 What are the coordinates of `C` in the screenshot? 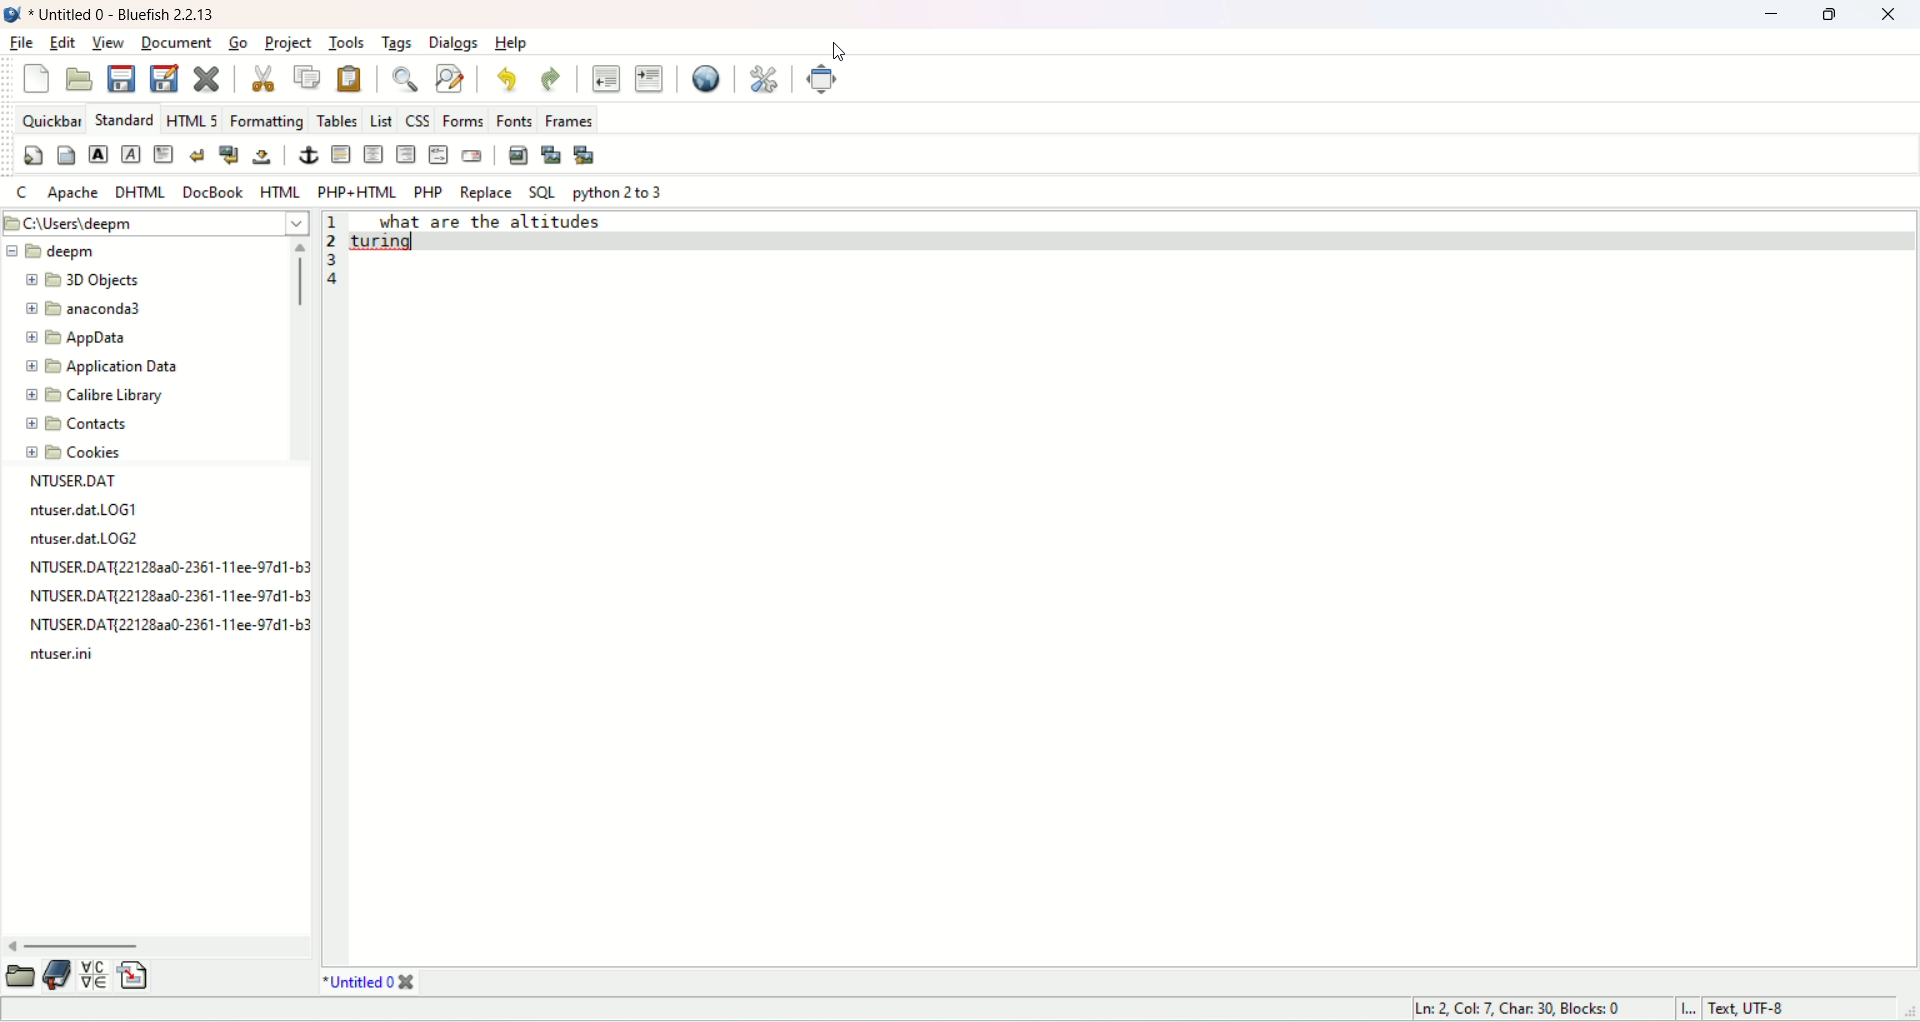 It's located at (20, 192).